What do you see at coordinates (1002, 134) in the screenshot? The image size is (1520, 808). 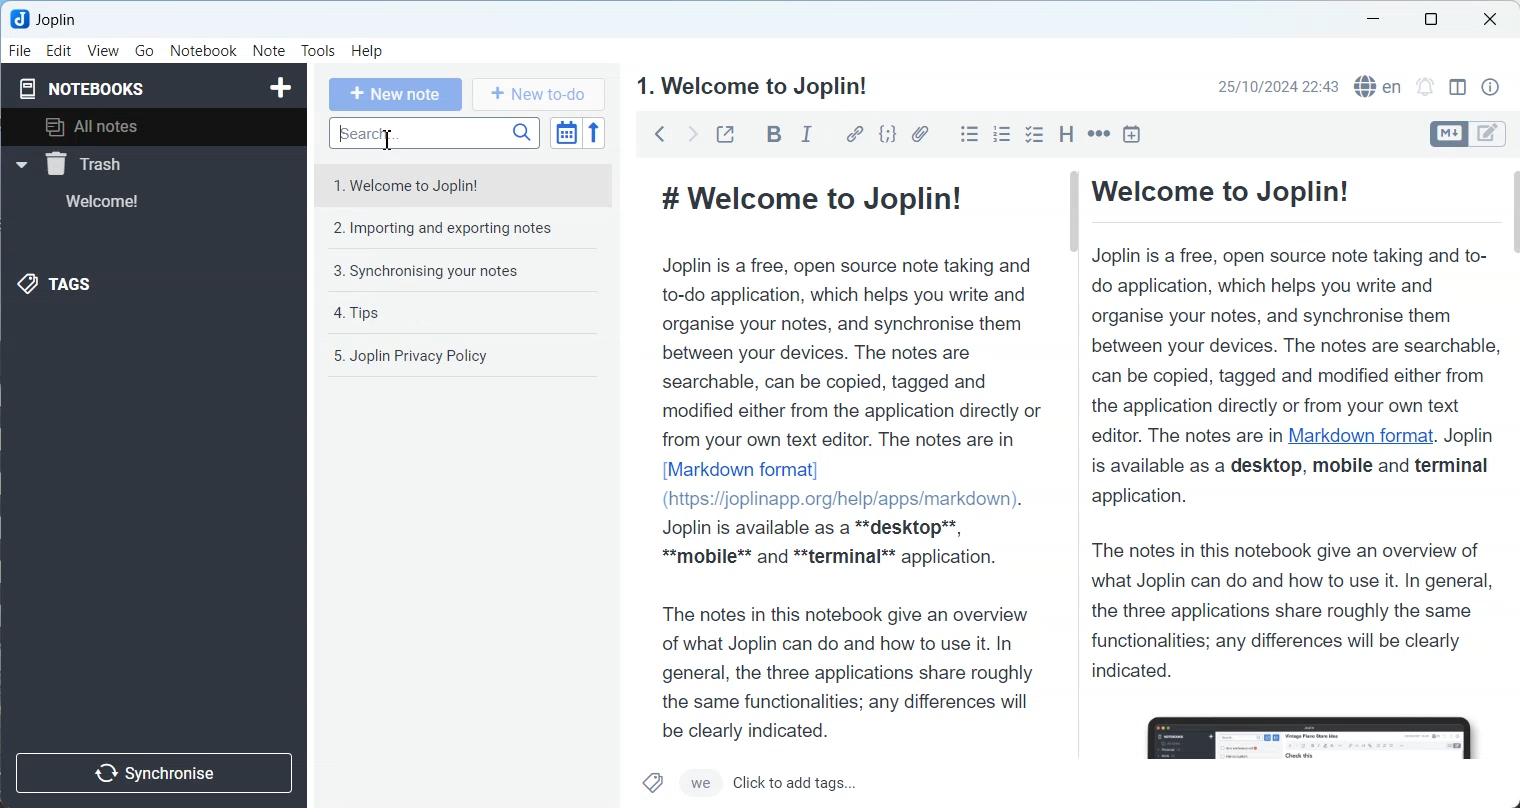 I see `Numbered list` at bounding box center [1002, 134].